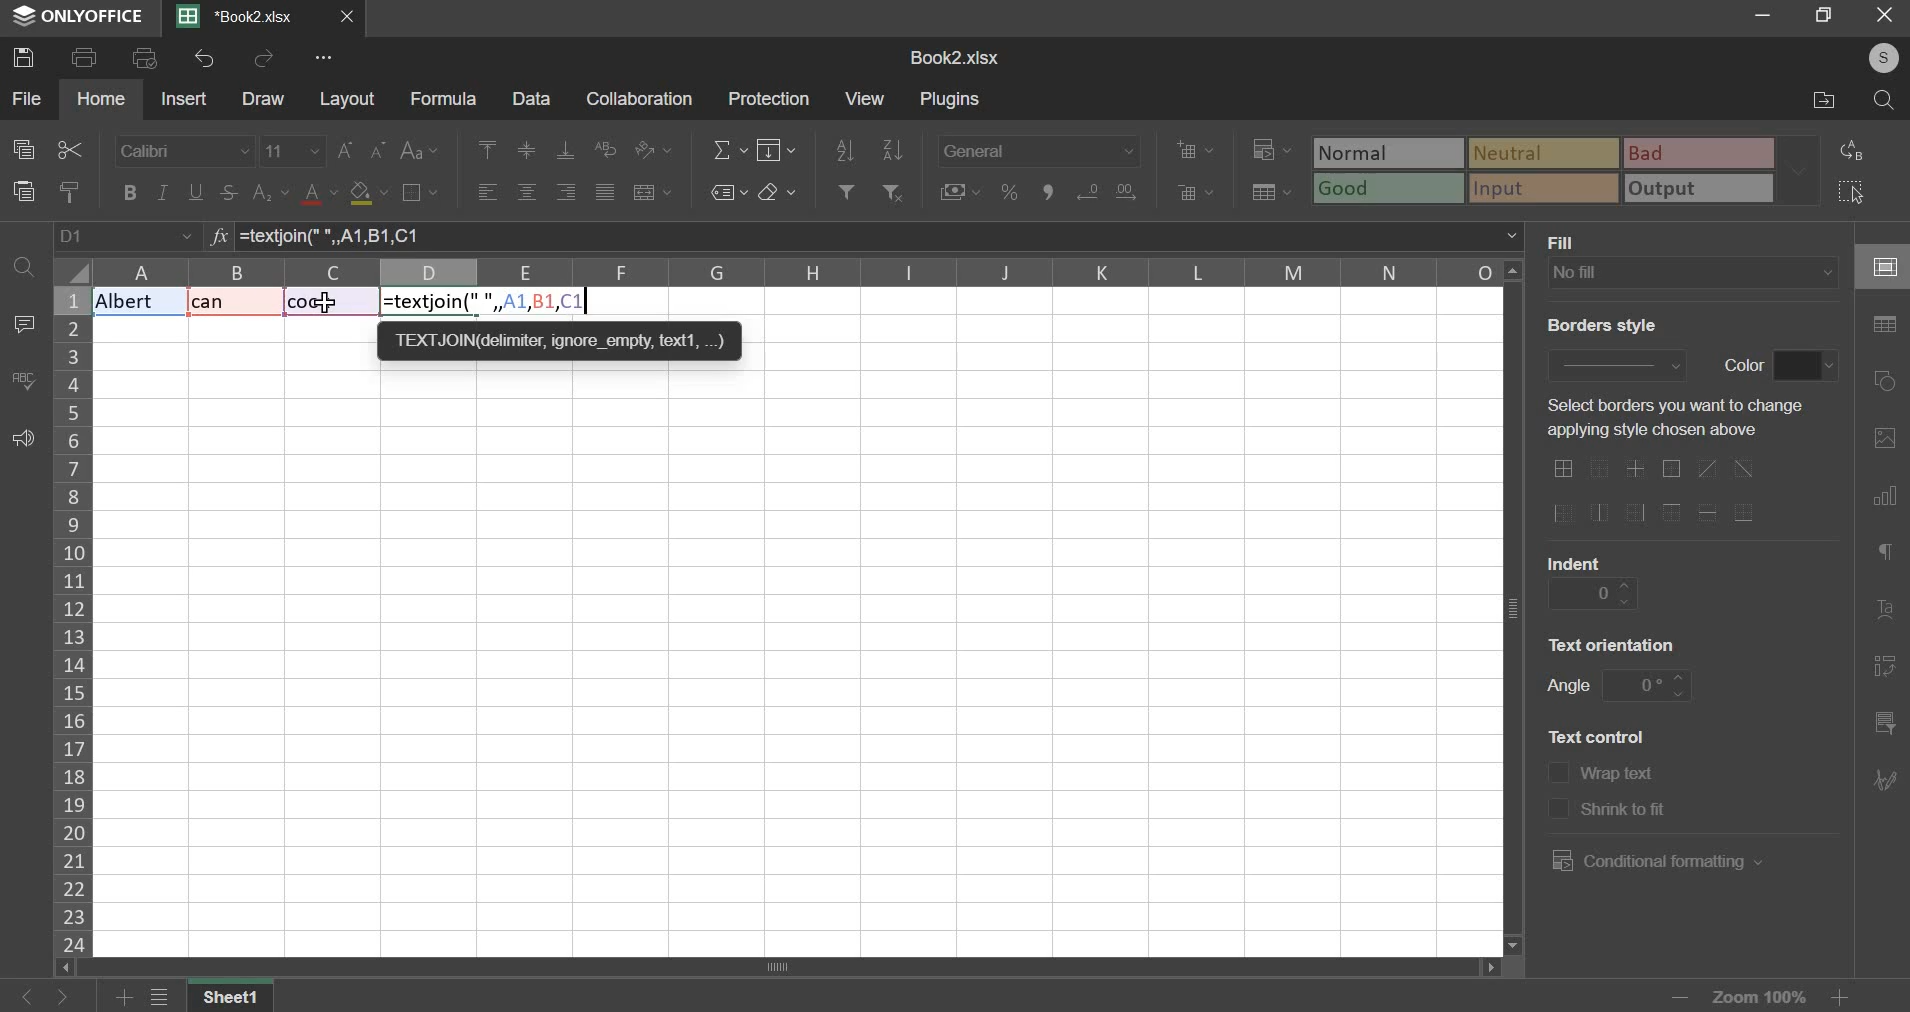 This screenshot has height=1012, width=1910. Describe the element at coordinates (527, 193) in the screenshot. I see `align center` at that location.